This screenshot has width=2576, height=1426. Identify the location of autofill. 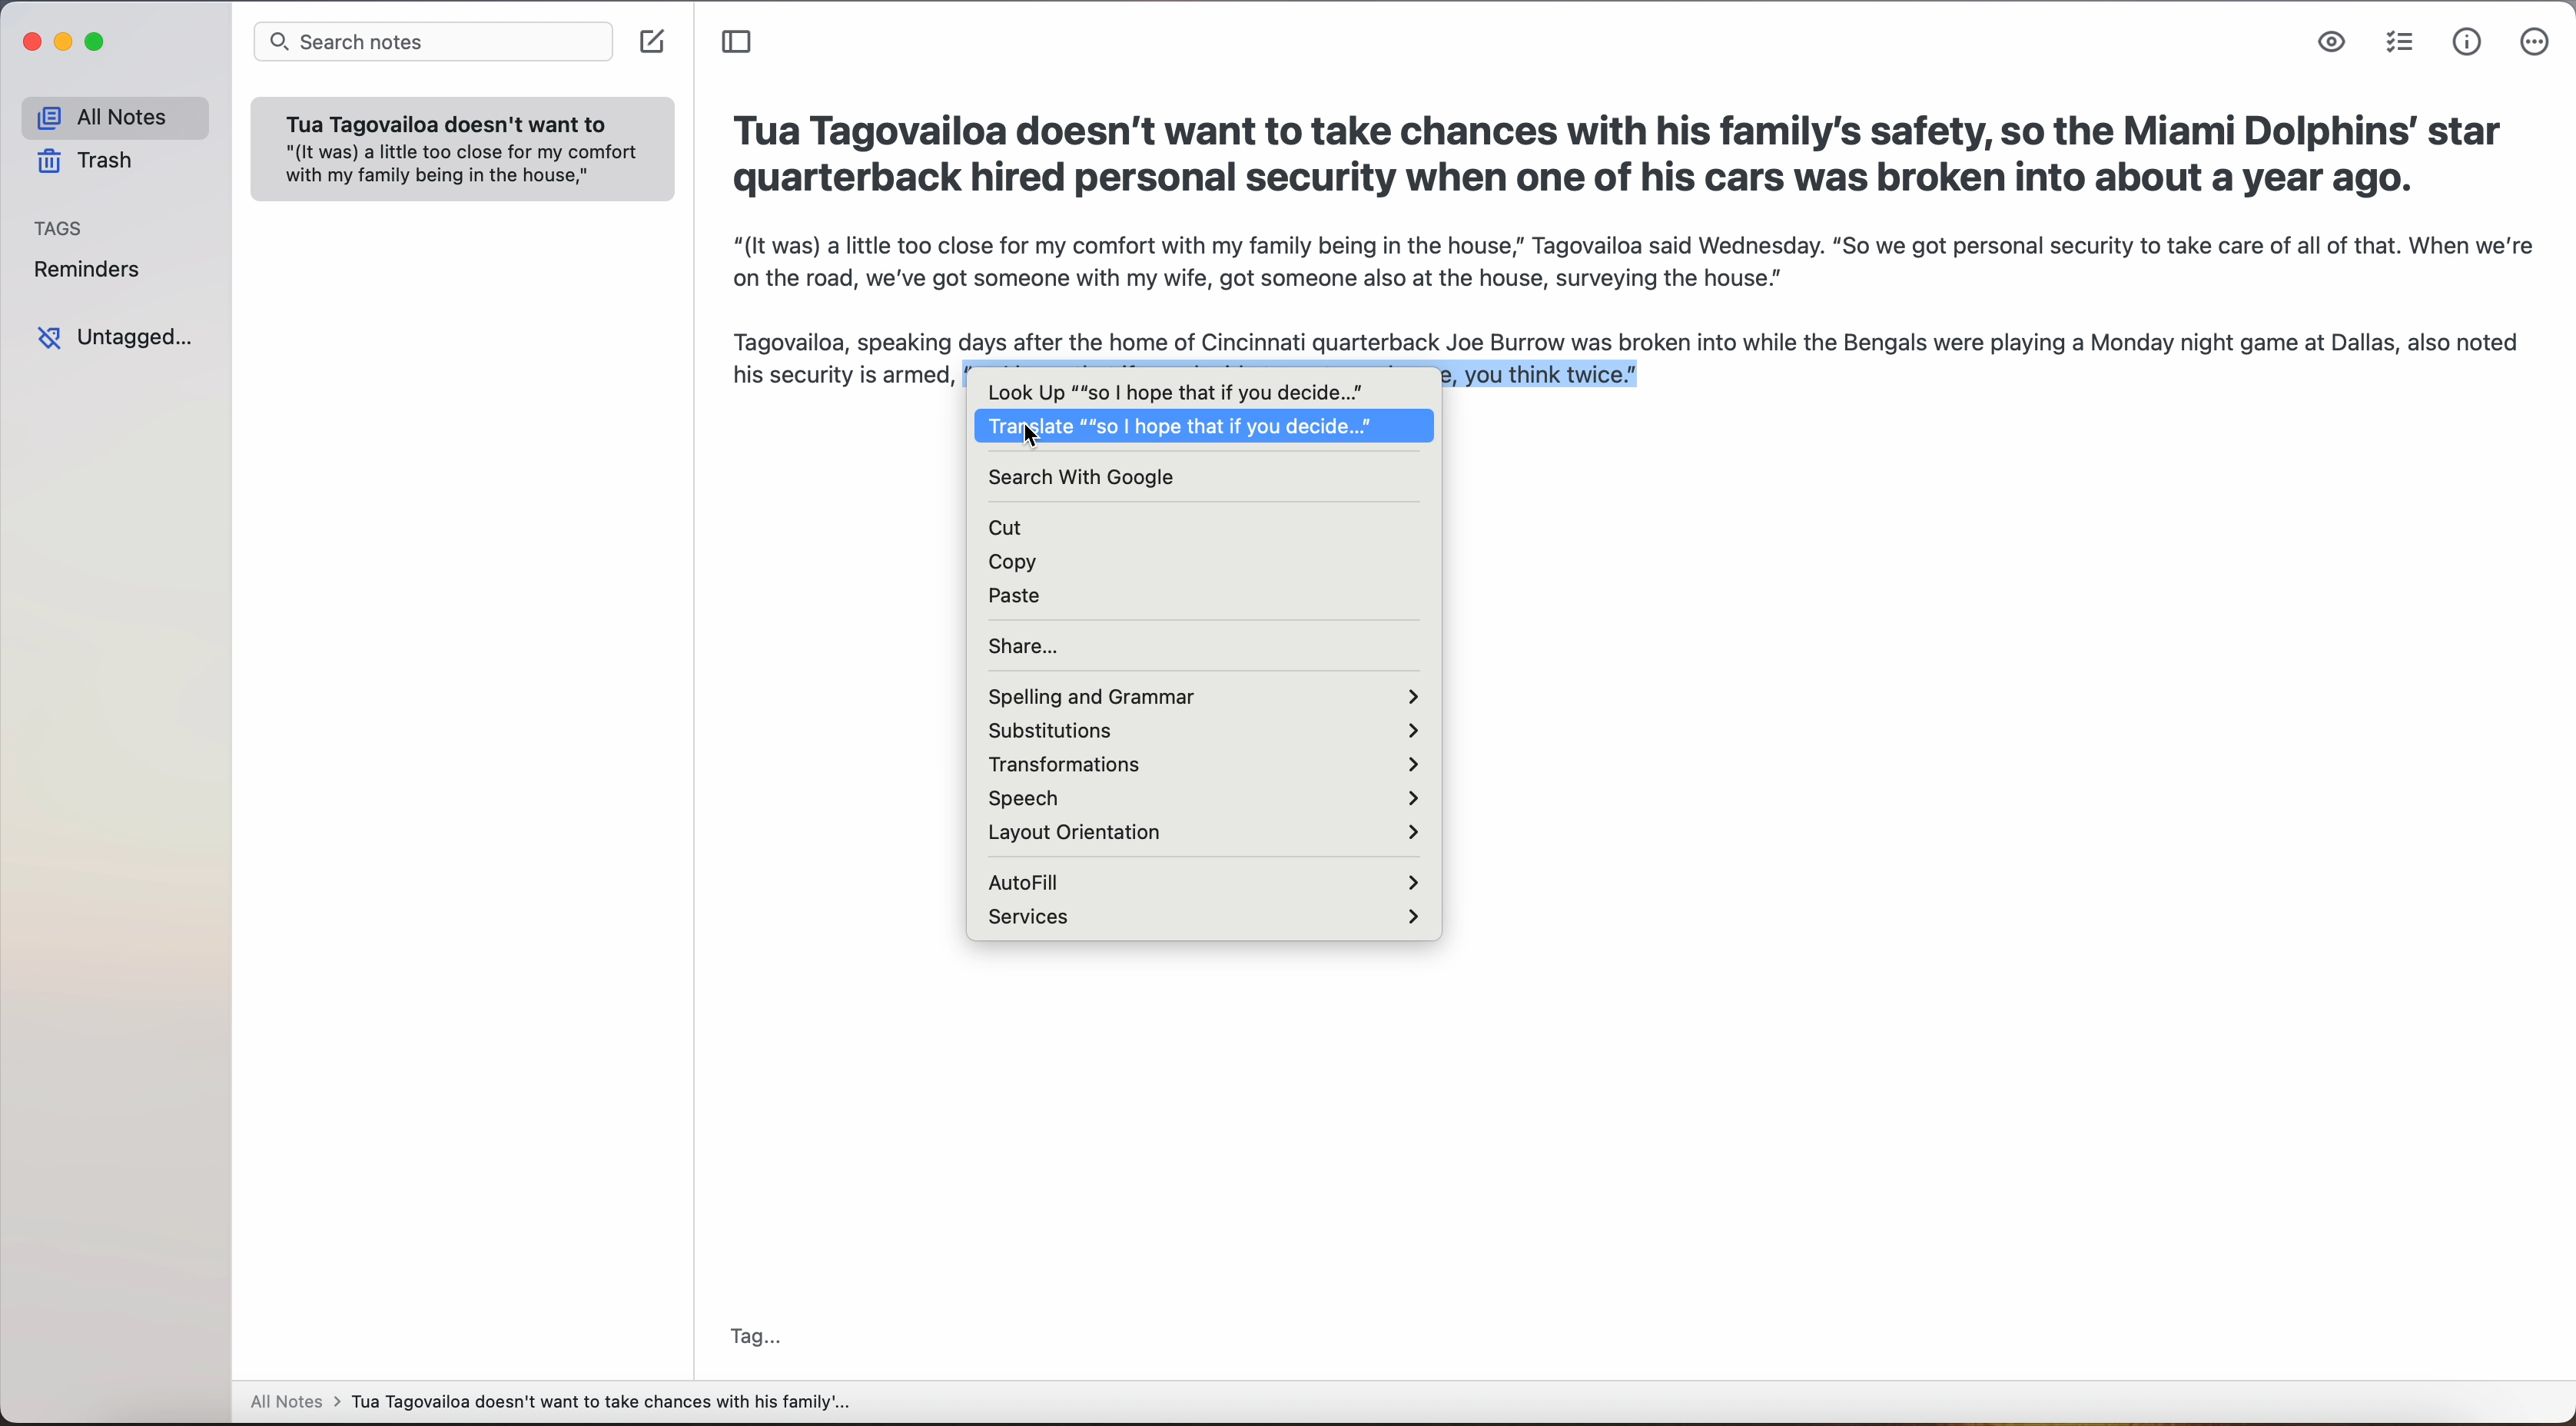
(1203, 882).